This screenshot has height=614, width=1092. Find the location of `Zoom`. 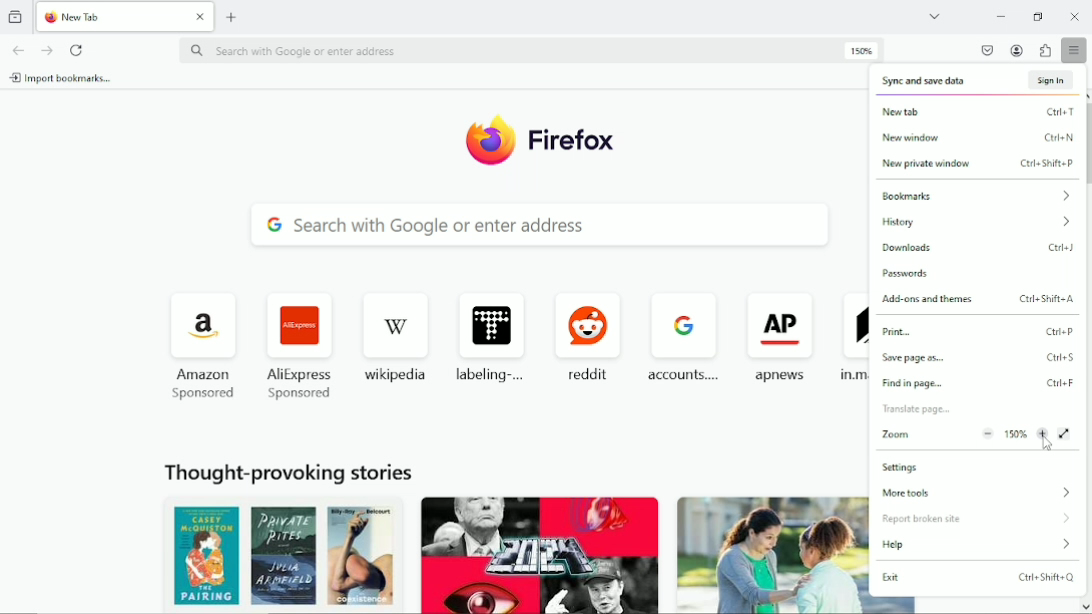

Zoom is located at coordinates (922, 437).